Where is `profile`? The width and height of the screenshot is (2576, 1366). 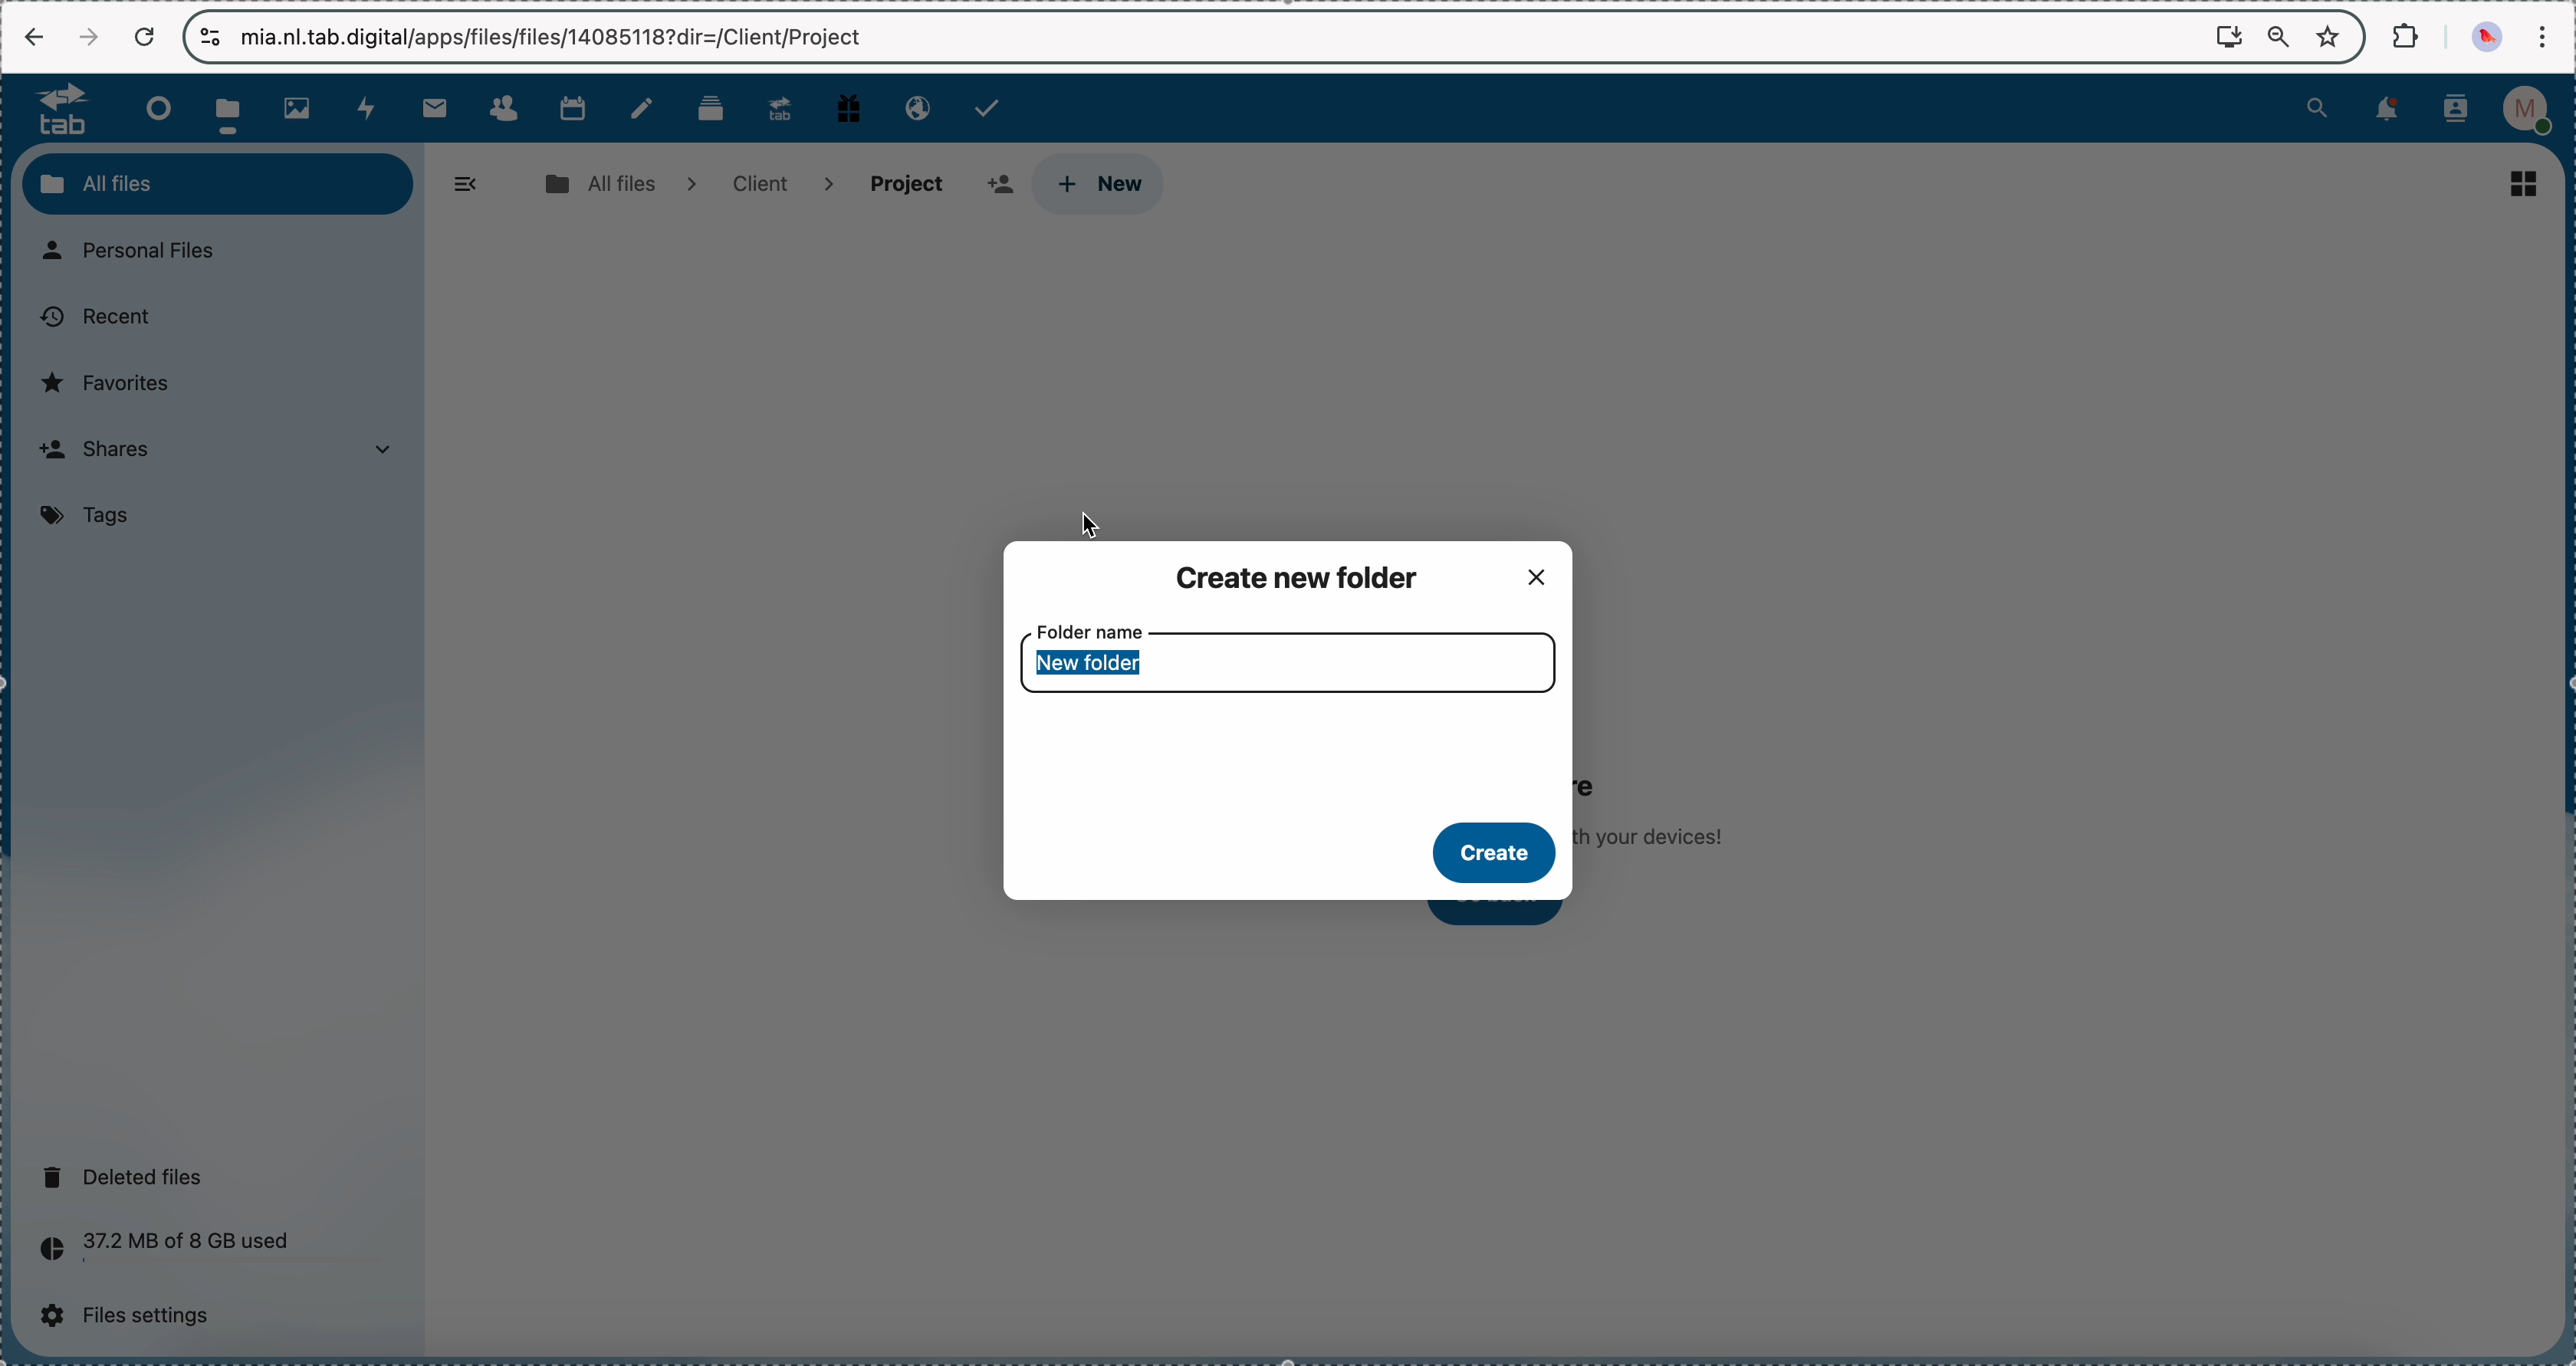 profile is located at coordinates (2533, 110).